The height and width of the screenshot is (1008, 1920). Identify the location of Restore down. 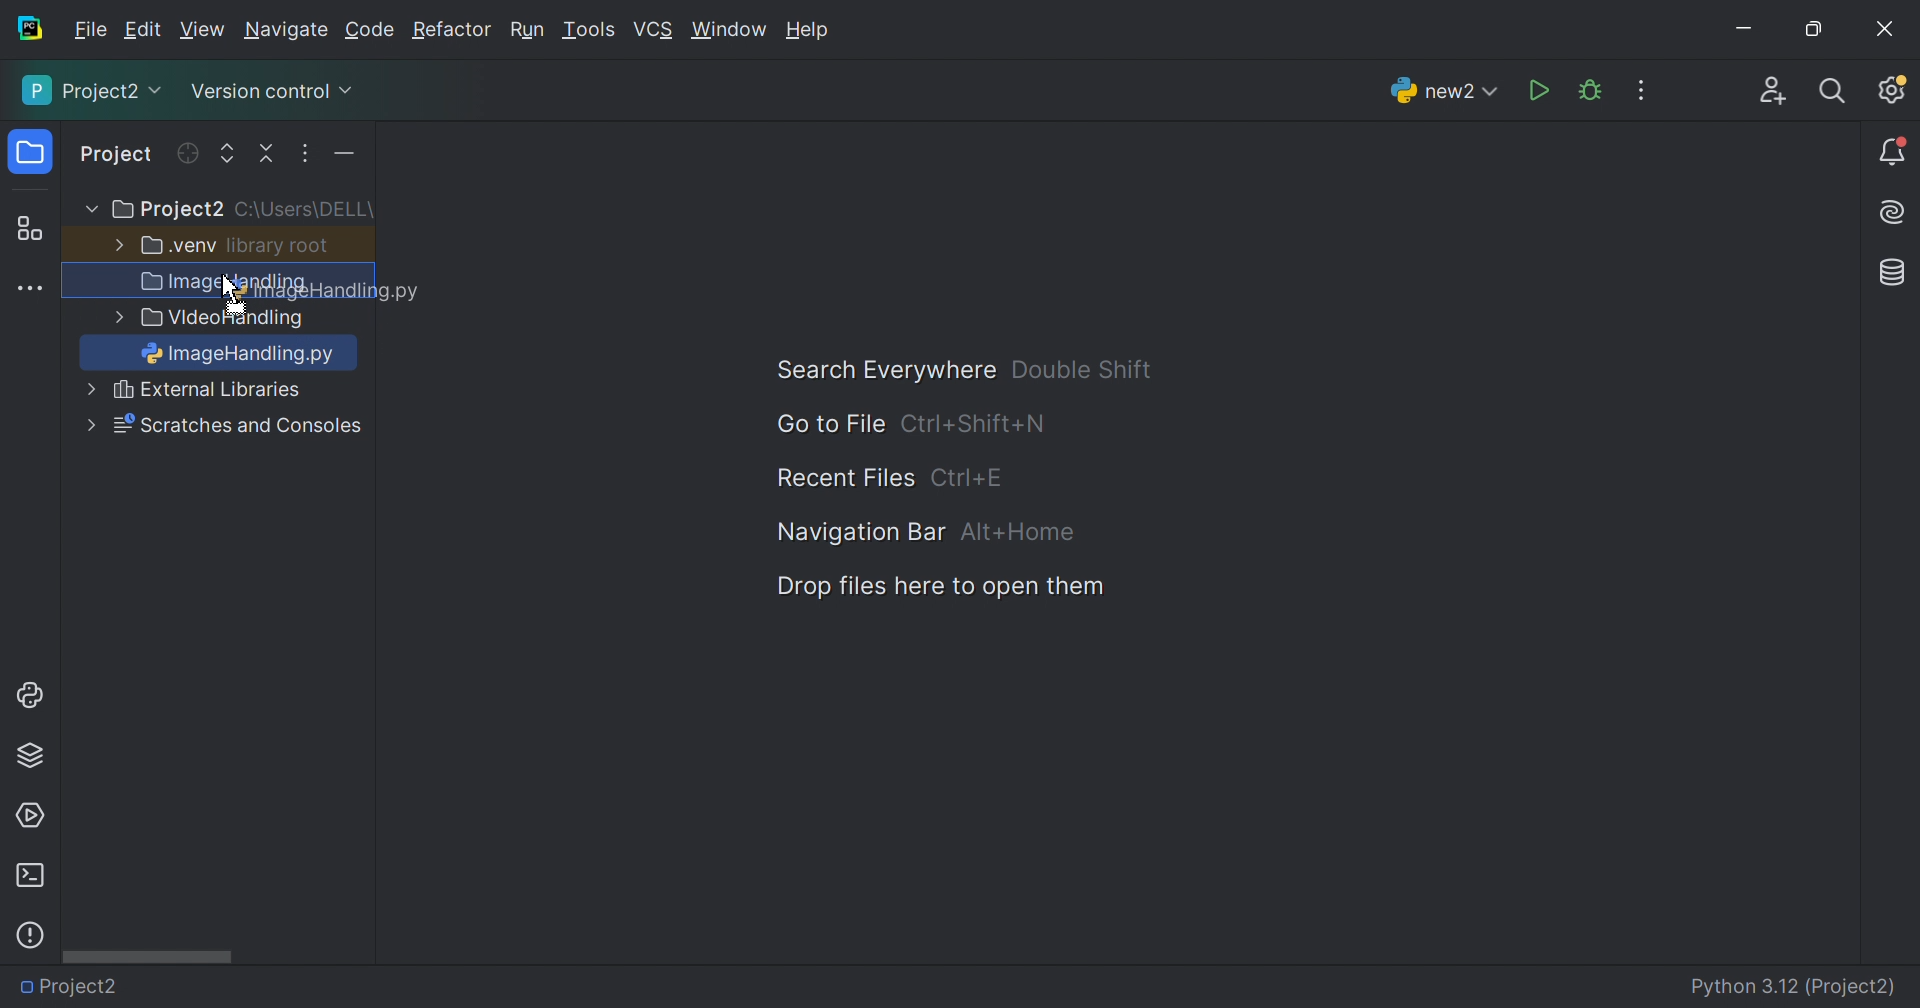
(1812, 31).